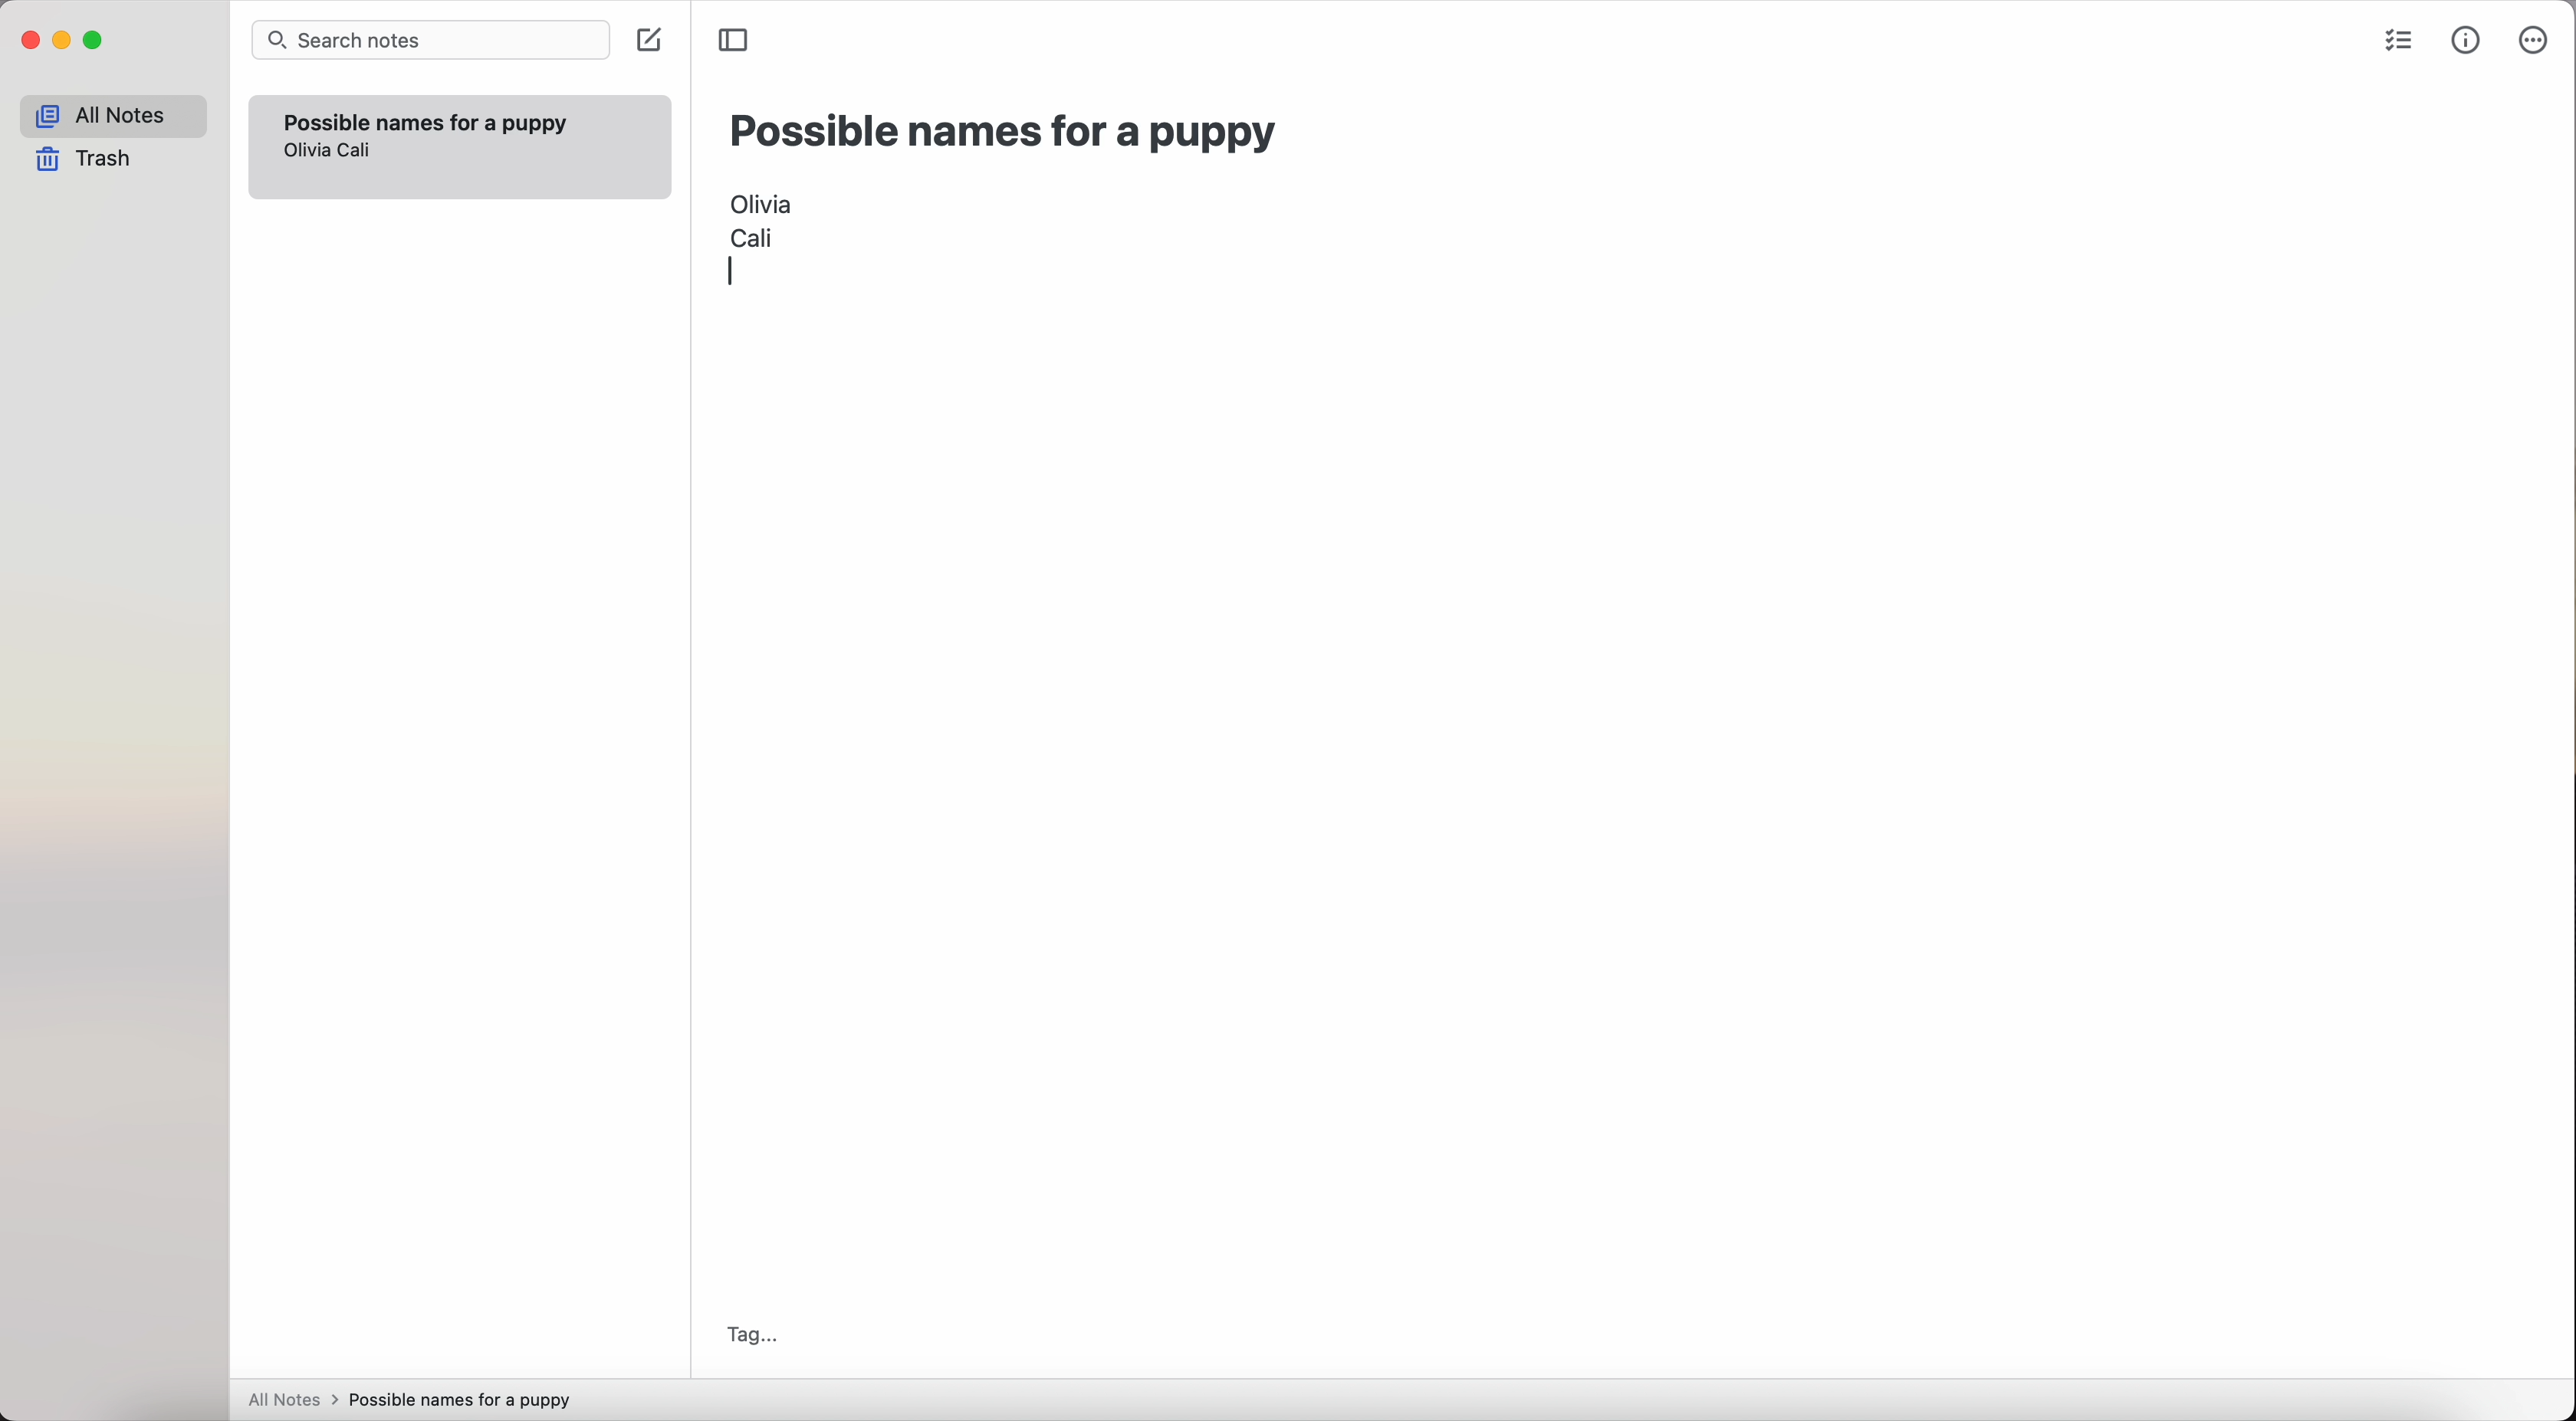  Describe the element at coordinates (309, 151) in the screenshot. I see `olivia` at that location.